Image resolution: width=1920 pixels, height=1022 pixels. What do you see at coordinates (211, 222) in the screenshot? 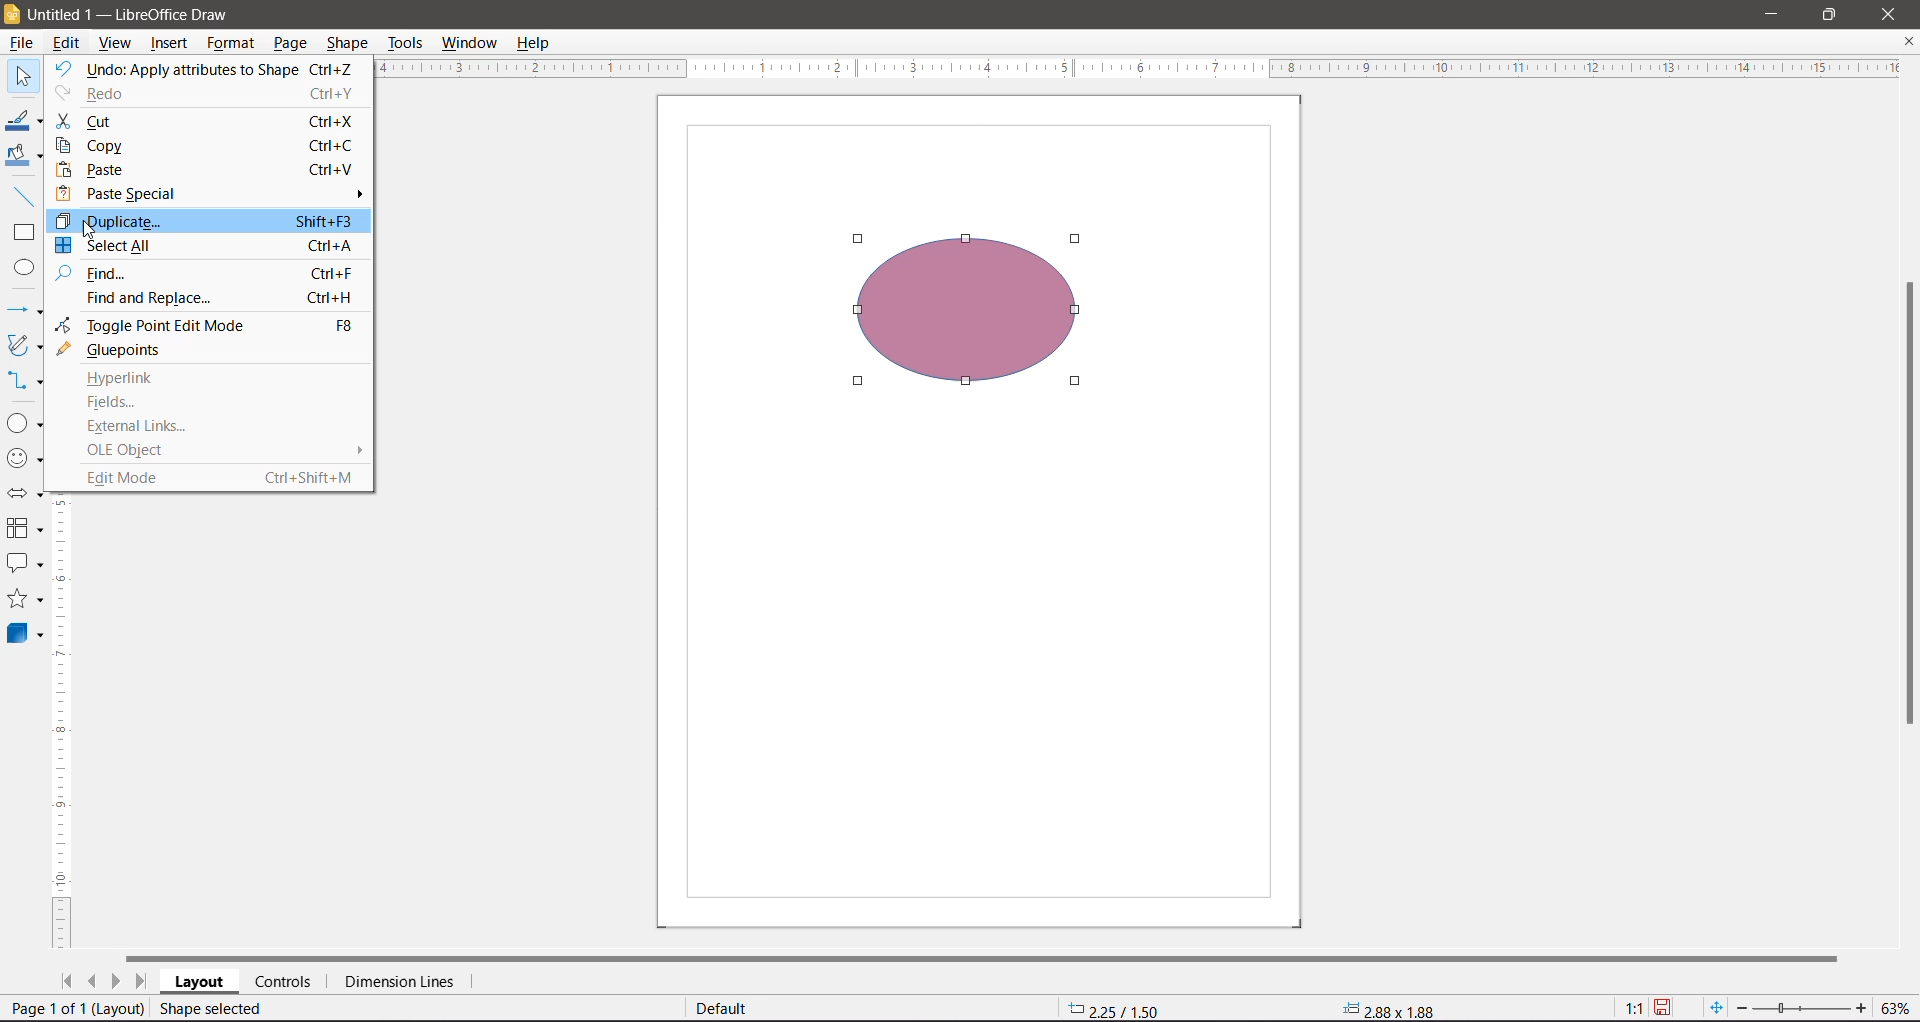
I see `Duplicate` at bounding box center [211, 222].